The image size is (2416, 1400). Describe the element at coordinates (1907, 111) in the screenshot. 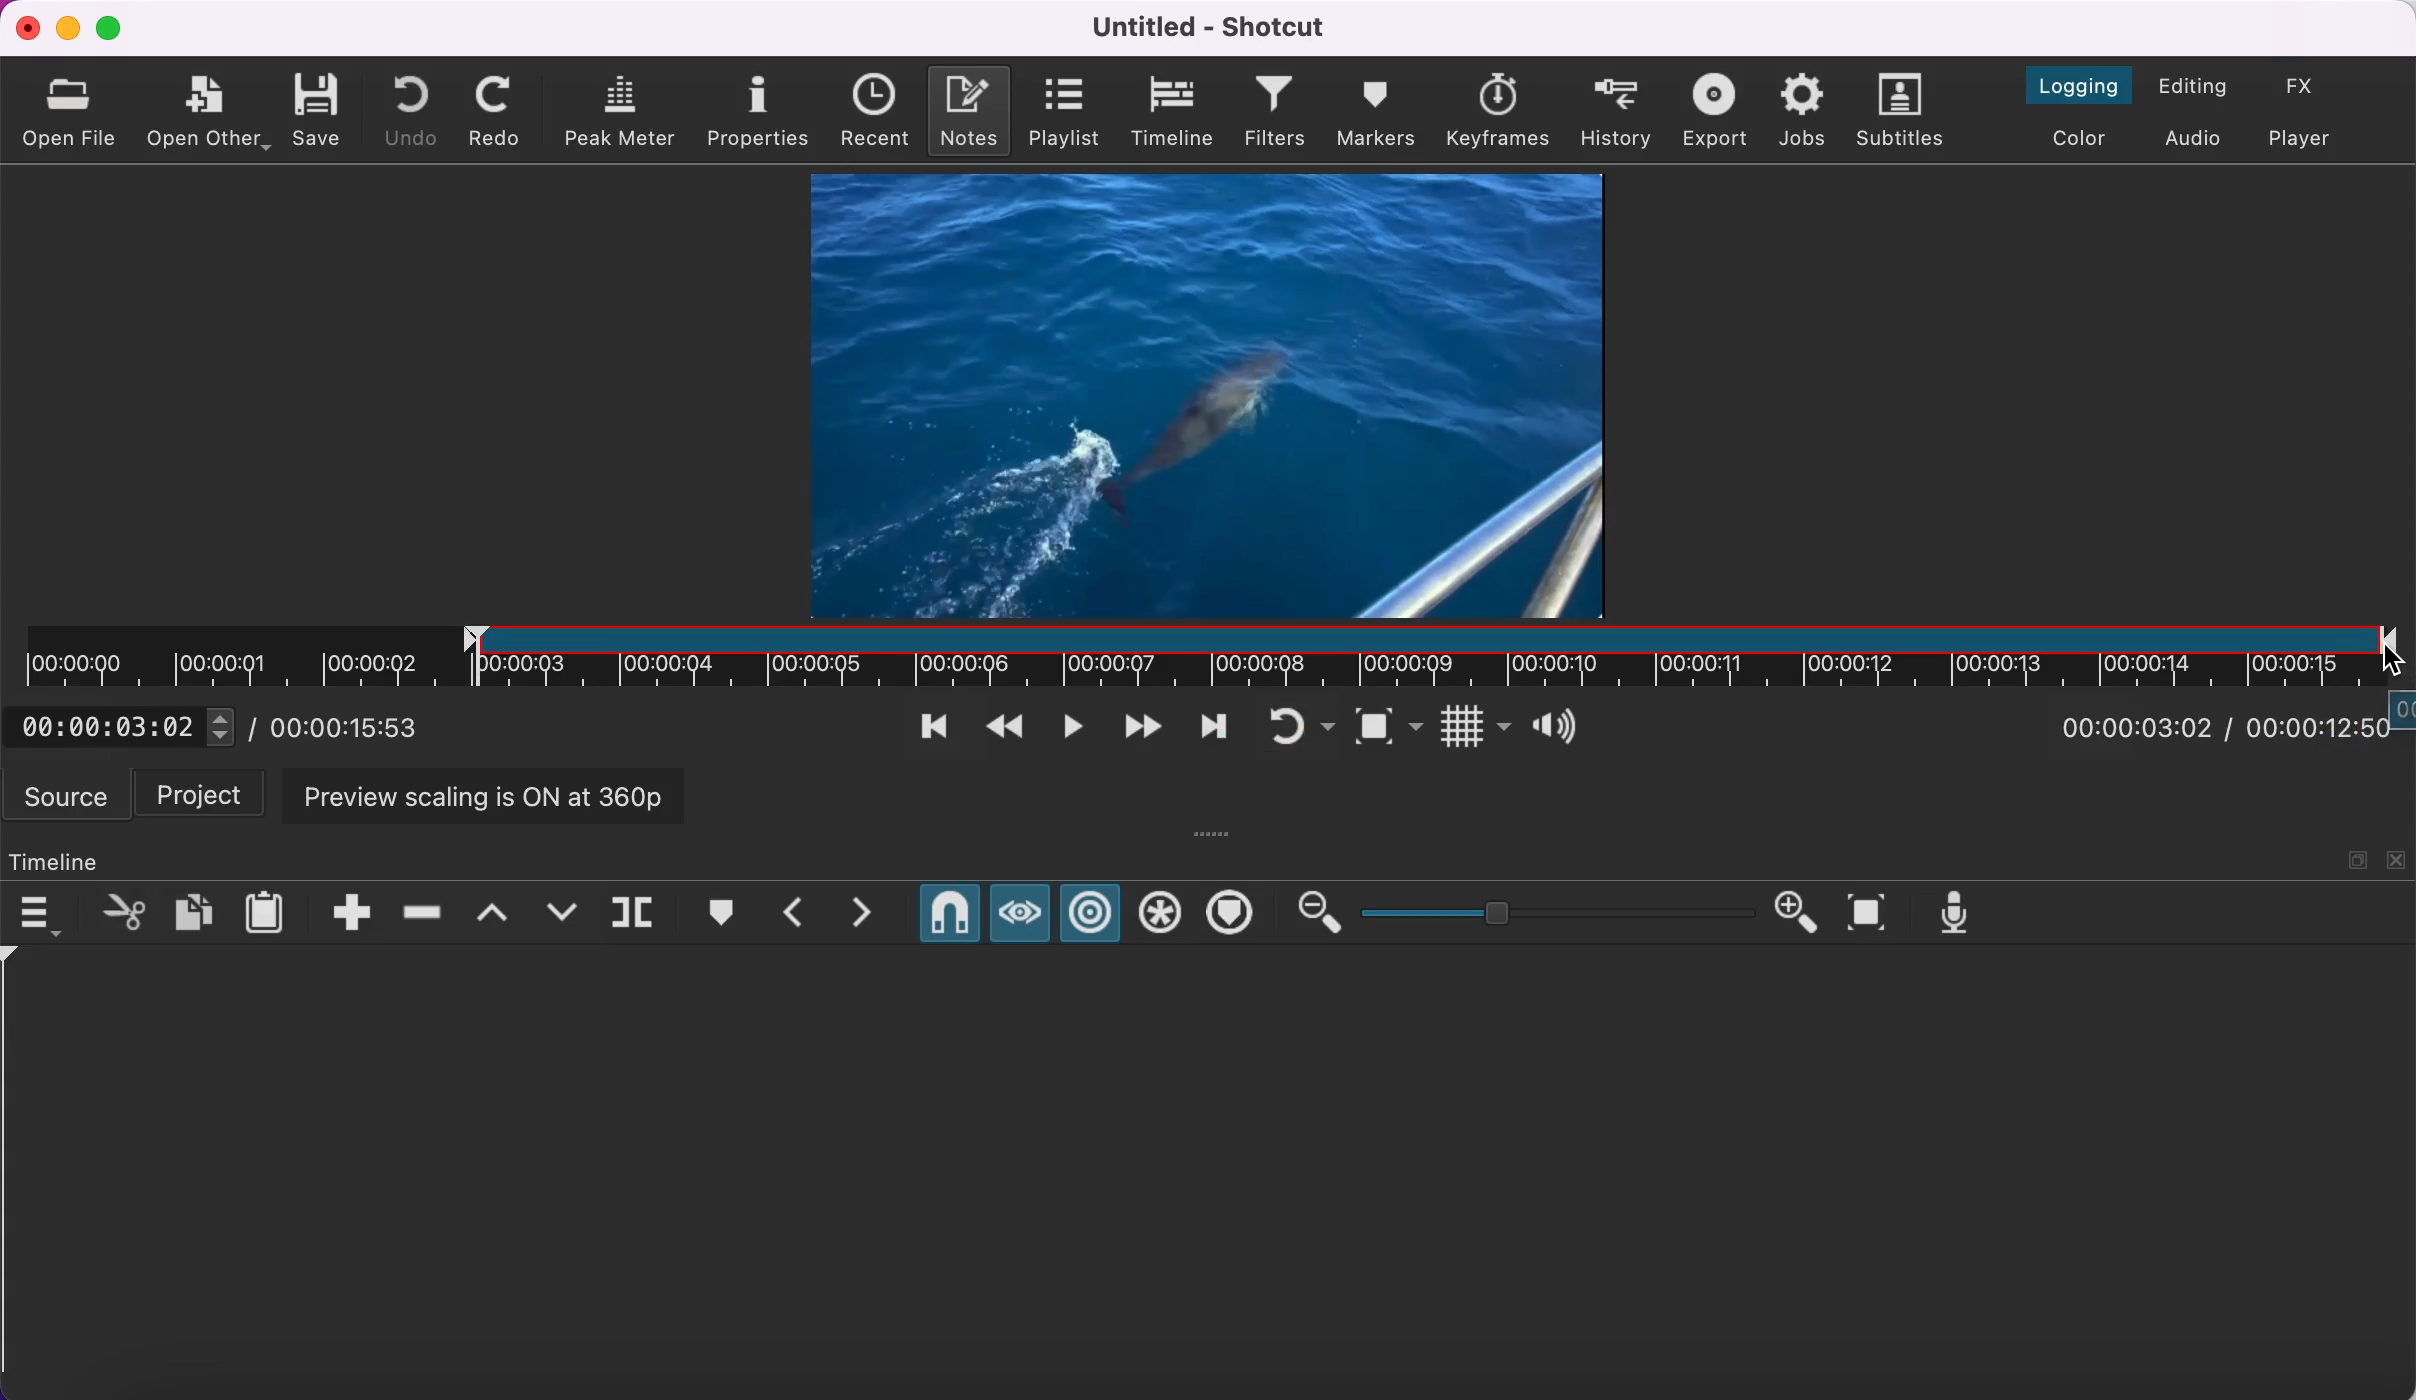

I see `subtitles` at that location.